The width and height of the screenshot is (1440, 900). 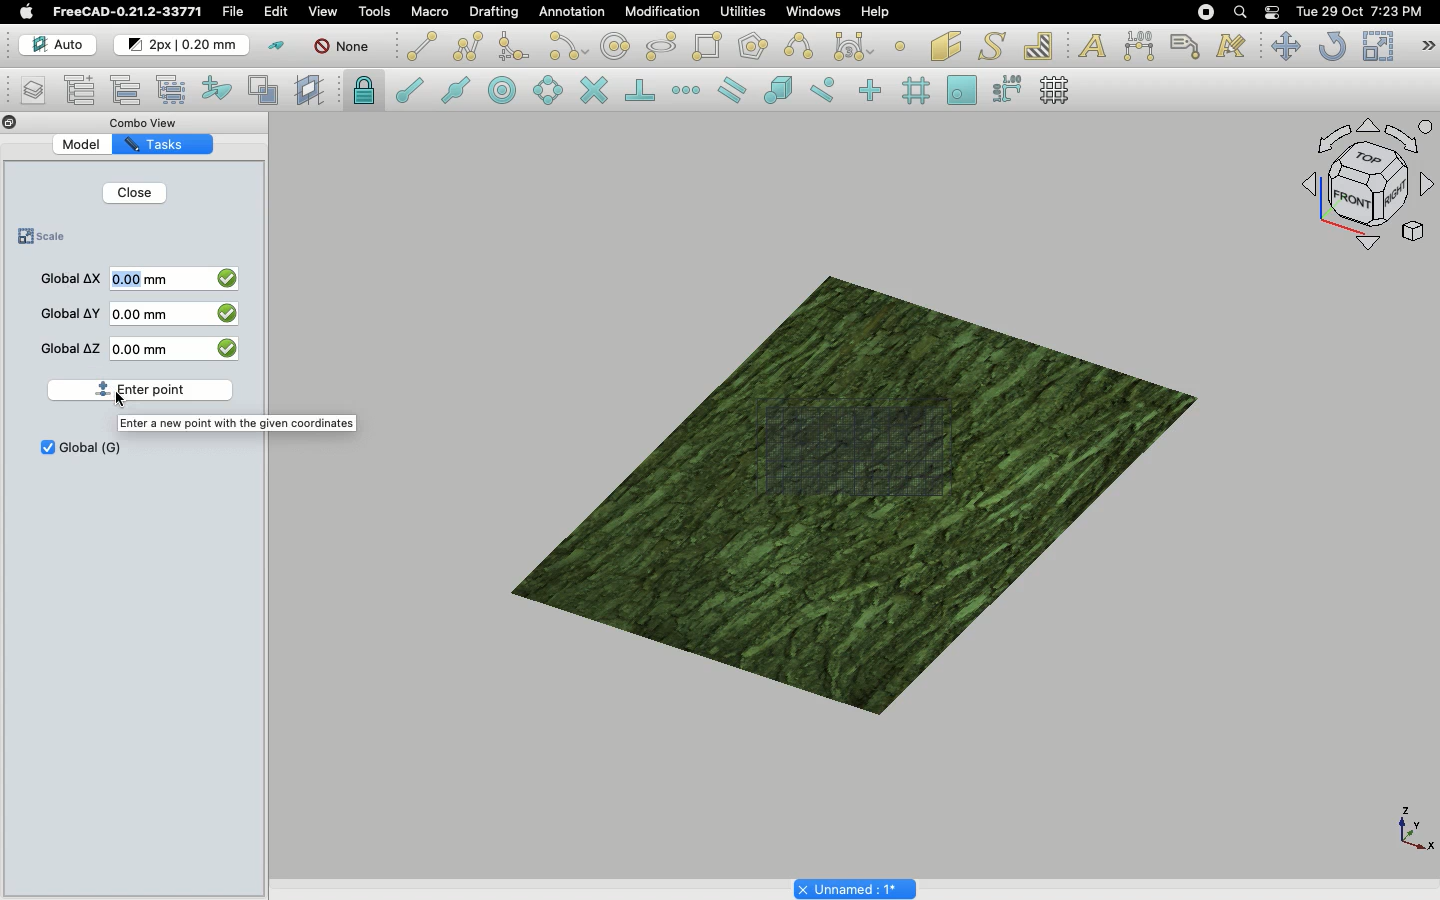 I want to click on Model, so click(x=83, y=145).